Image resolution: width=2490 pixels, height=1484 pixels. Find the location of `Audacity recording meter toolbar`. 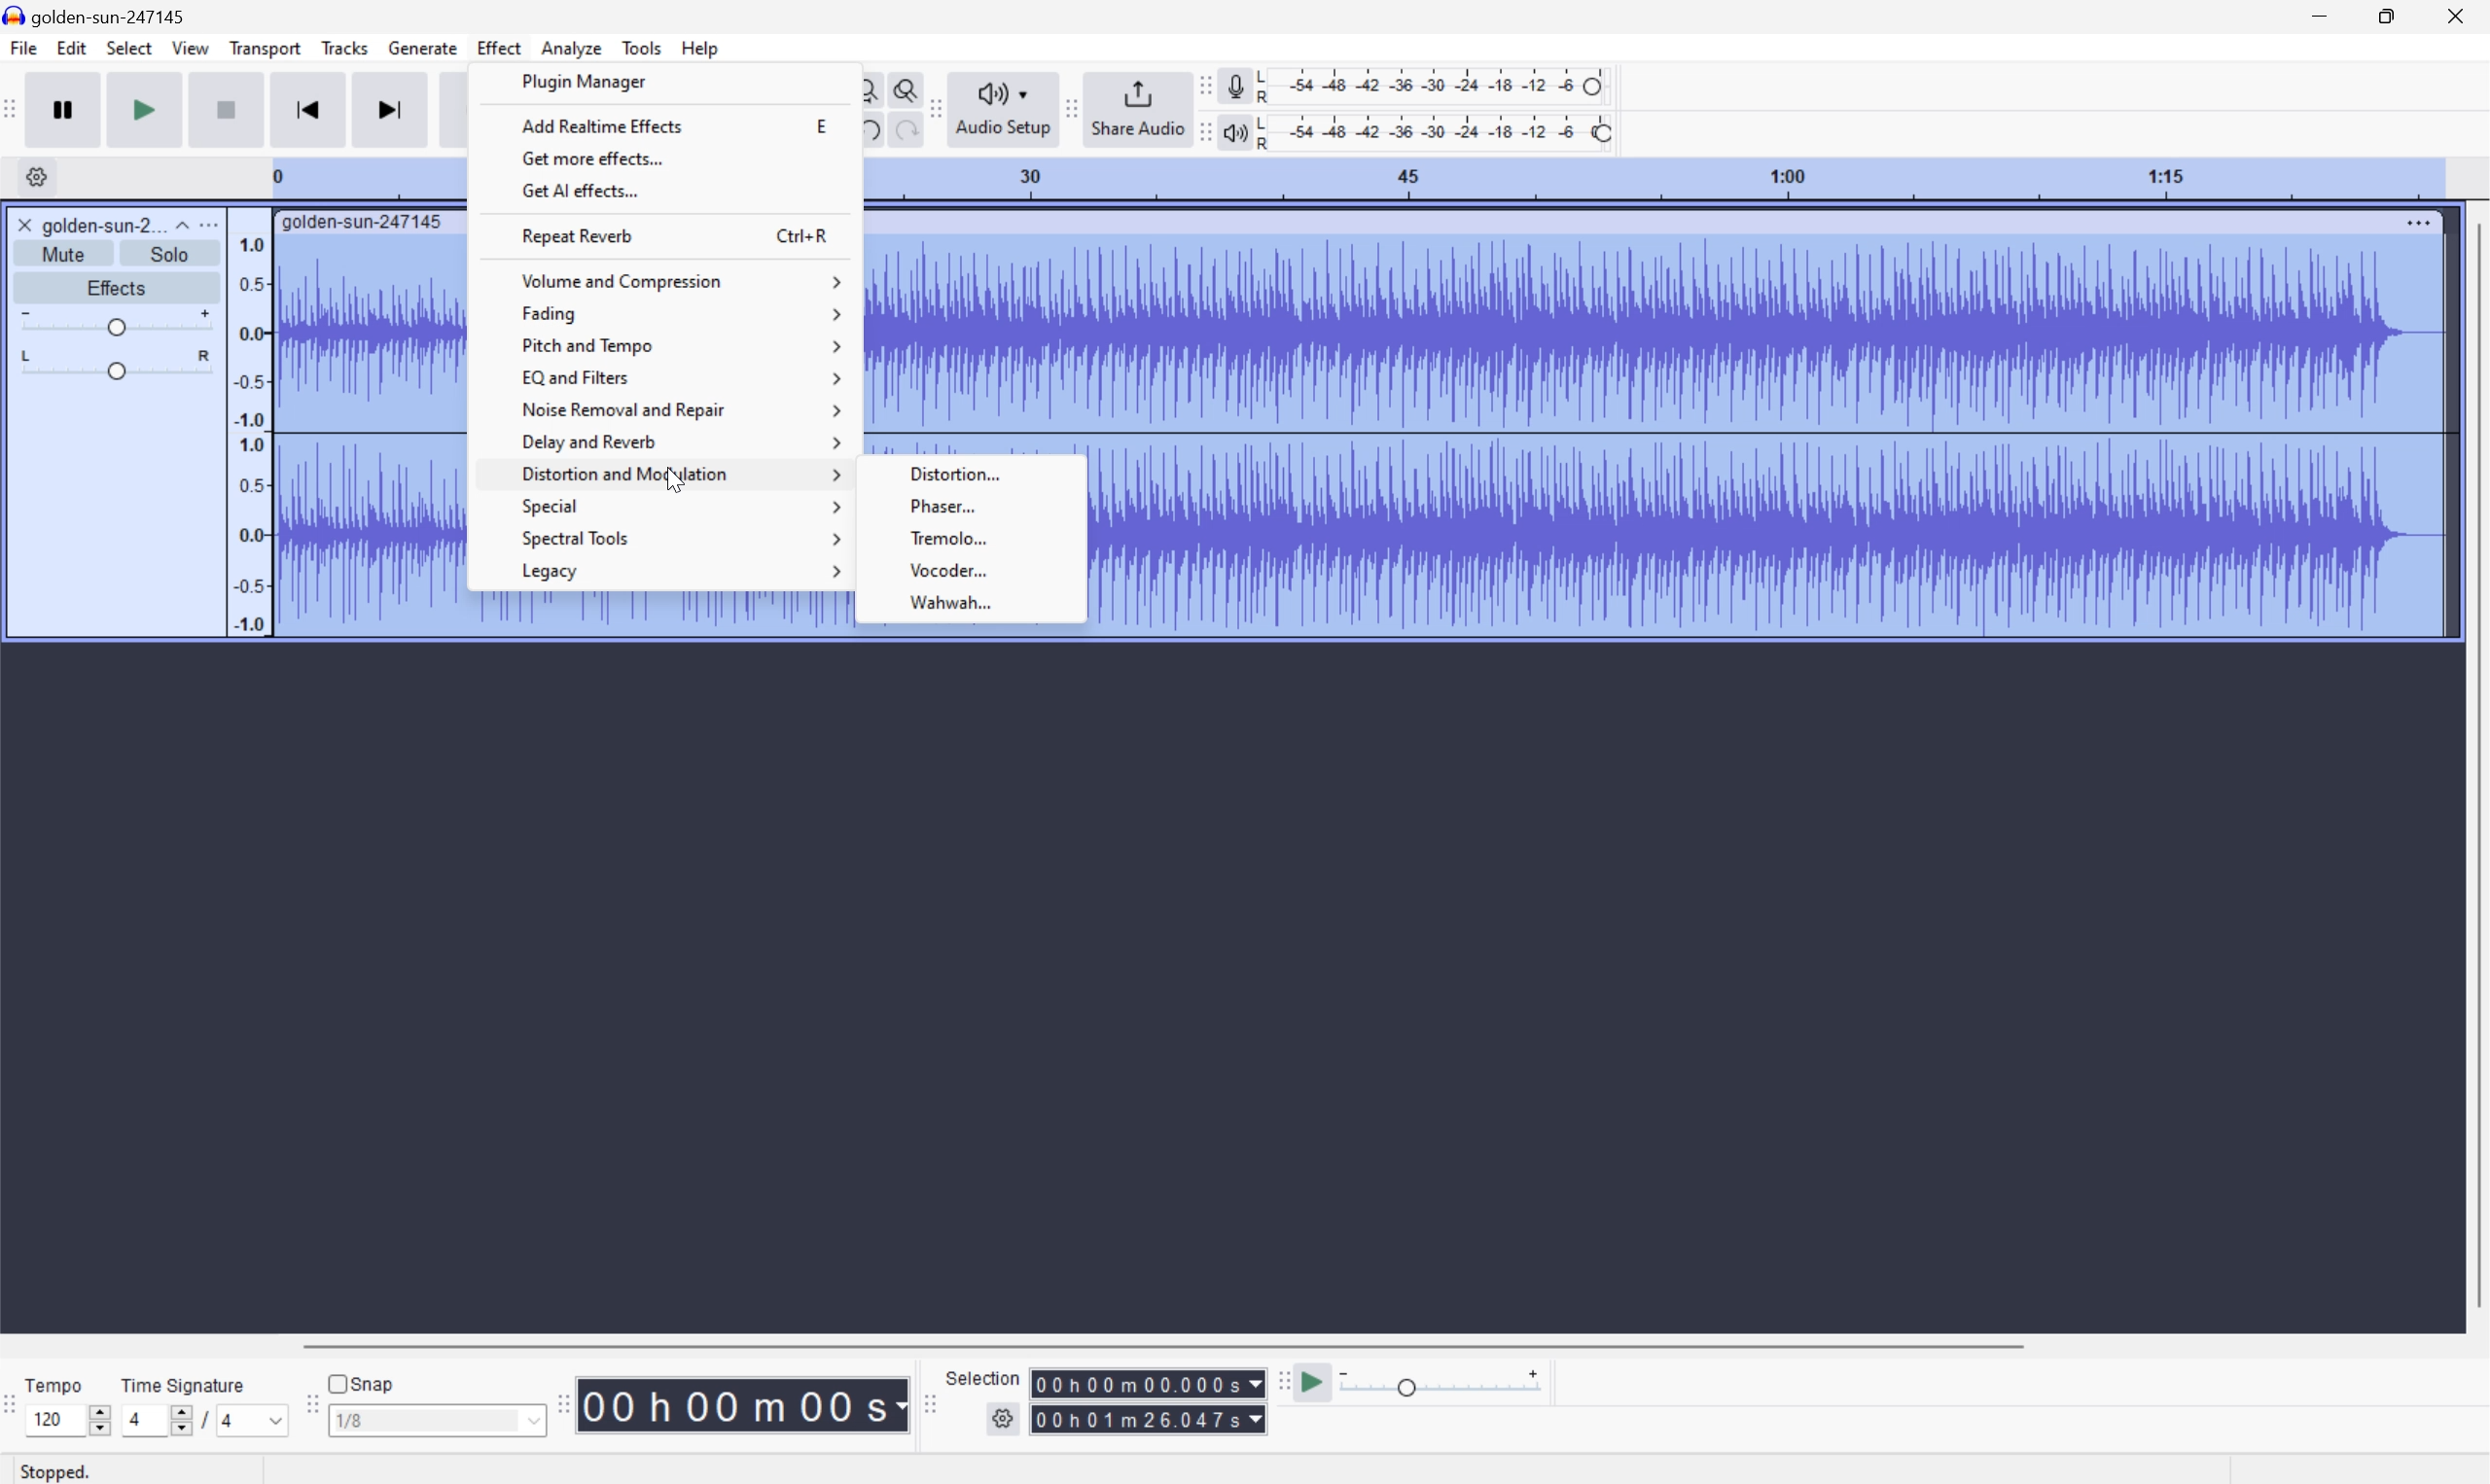

Audacity recording meter toolbar is located at coordinates (1201, 85).